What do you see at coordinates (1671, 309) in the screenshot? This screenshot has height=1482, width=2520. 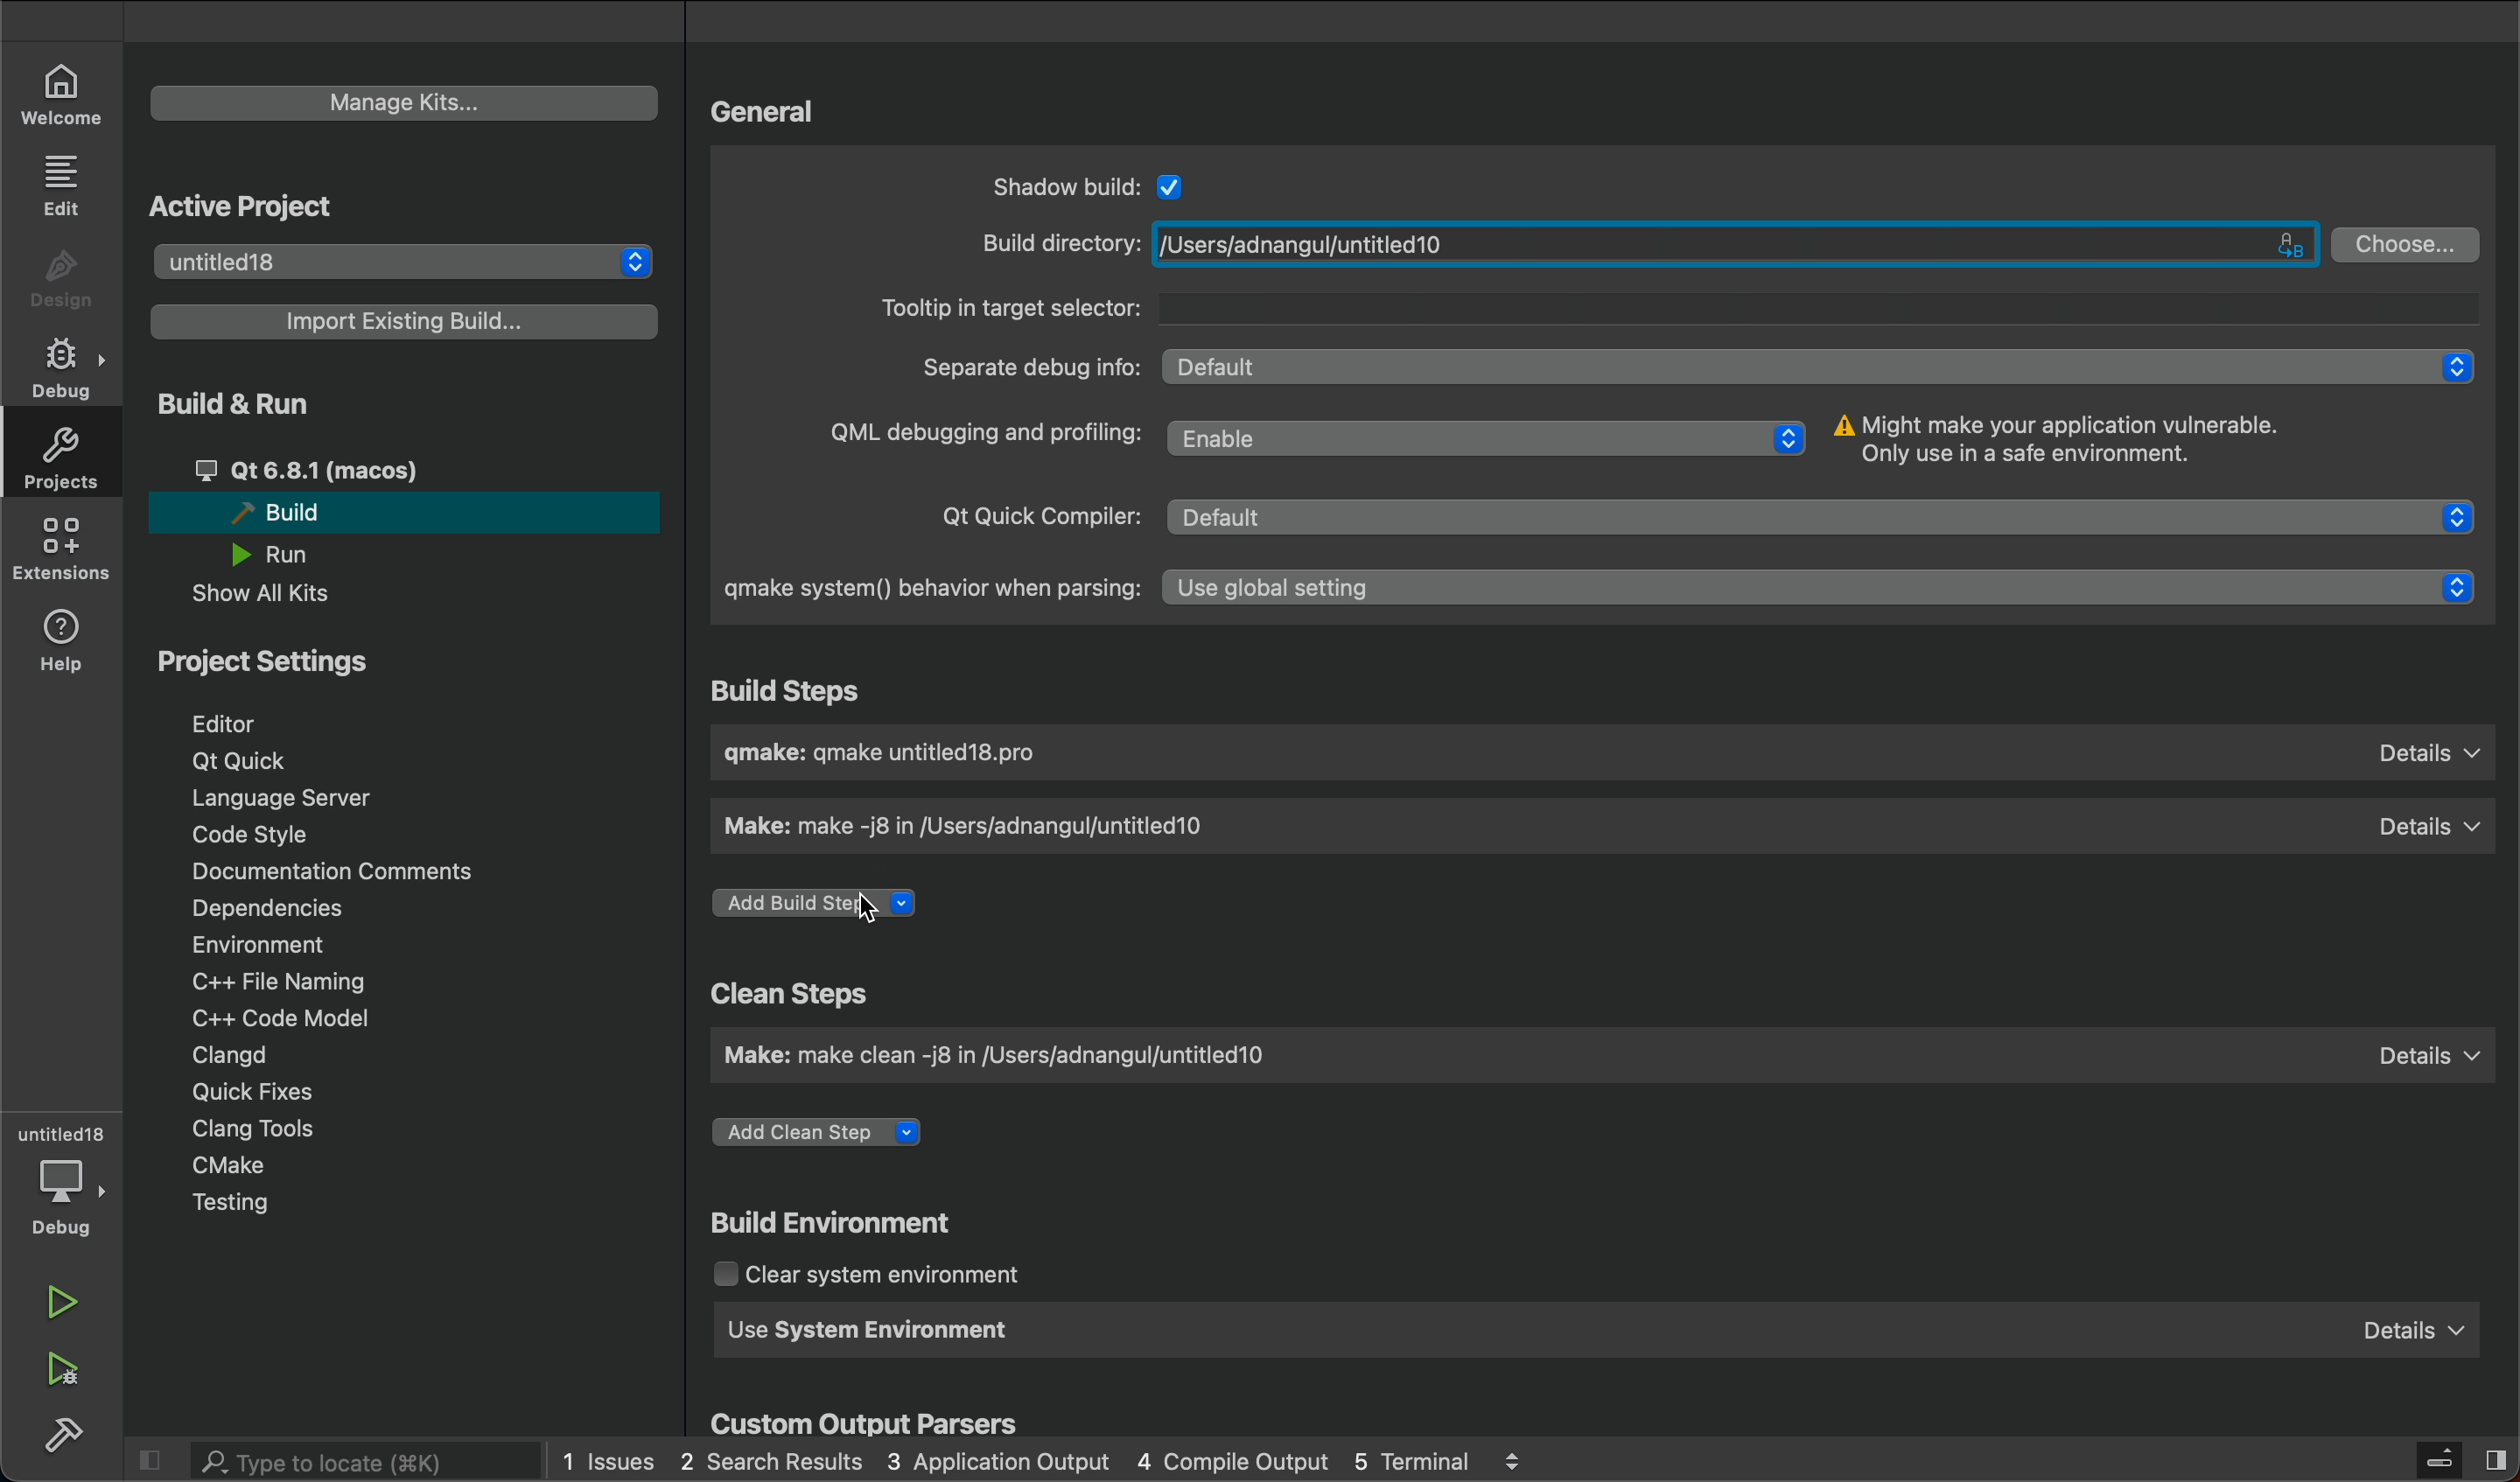 I see `Tooltip in target selector:` at bounding box center [1671, 309].